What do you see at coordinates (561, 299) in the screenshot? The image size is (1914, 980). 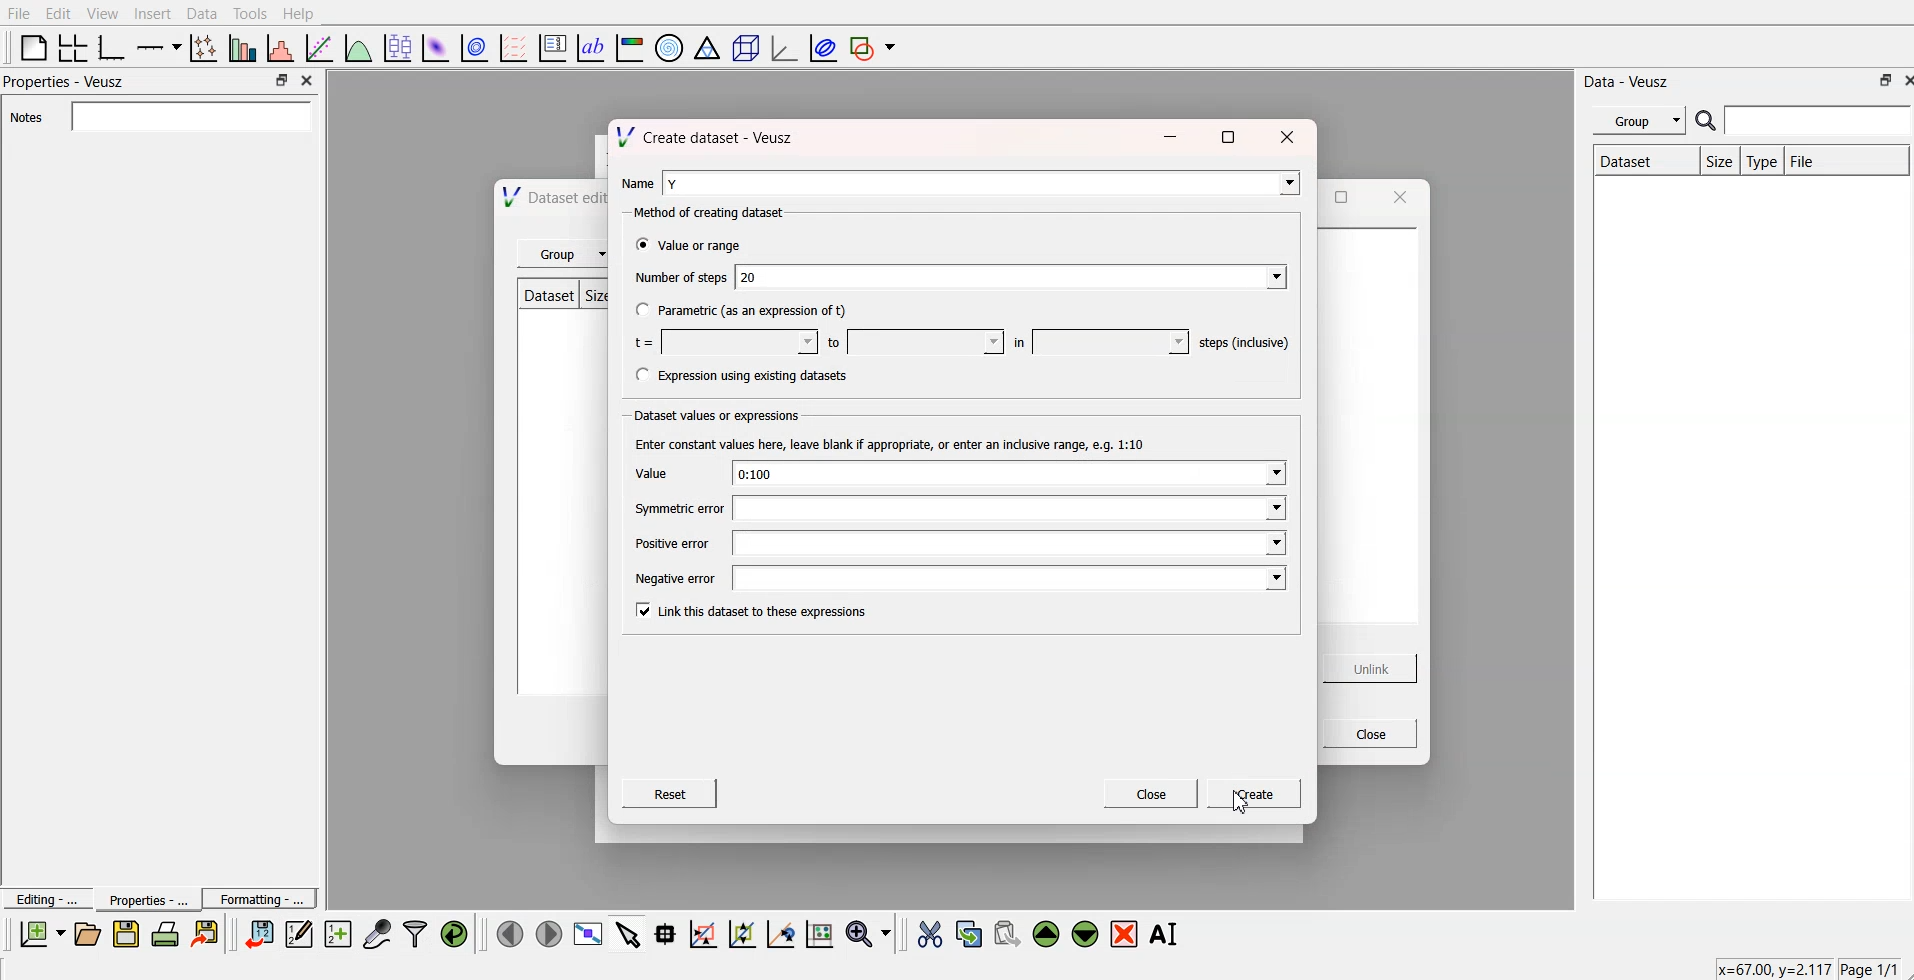 I see `Dataset | Siz` at bounding box center [561, 299].